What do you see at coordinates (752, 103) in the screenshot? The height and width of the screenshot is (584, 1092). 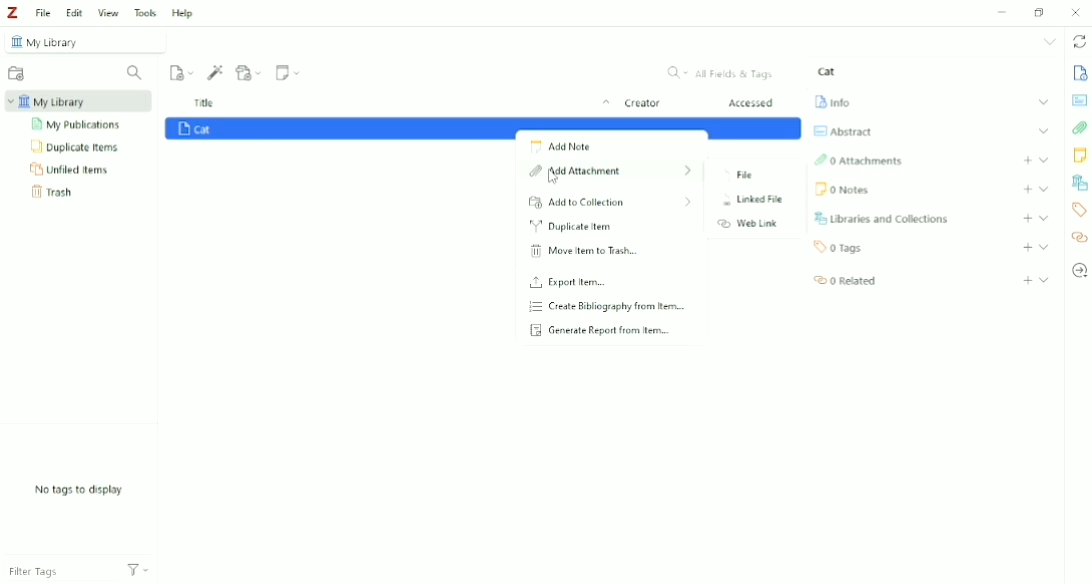 I see `Accessed` at bounding box center [752, 103].